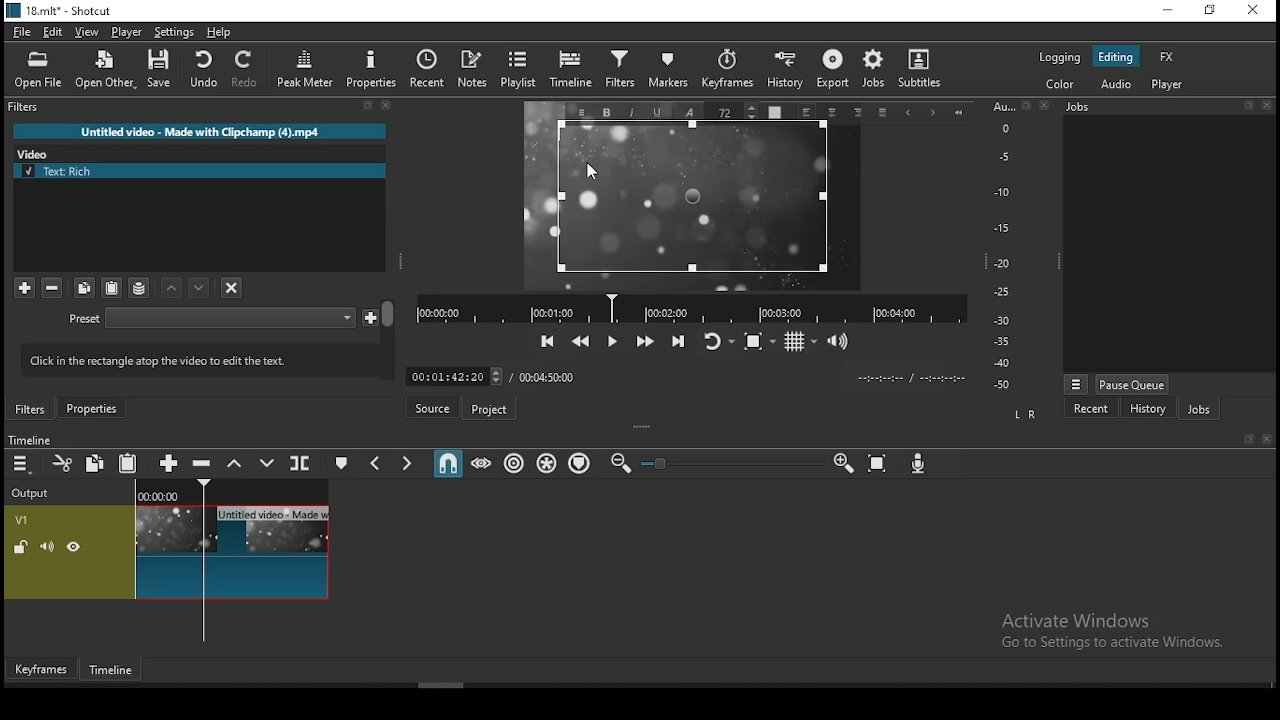 The width and height of the screenshot is (1280, 720). What do you see at coordinates (1076, 384) in the screenshot?
I see `Menu` at bounding box center [1076, 384].